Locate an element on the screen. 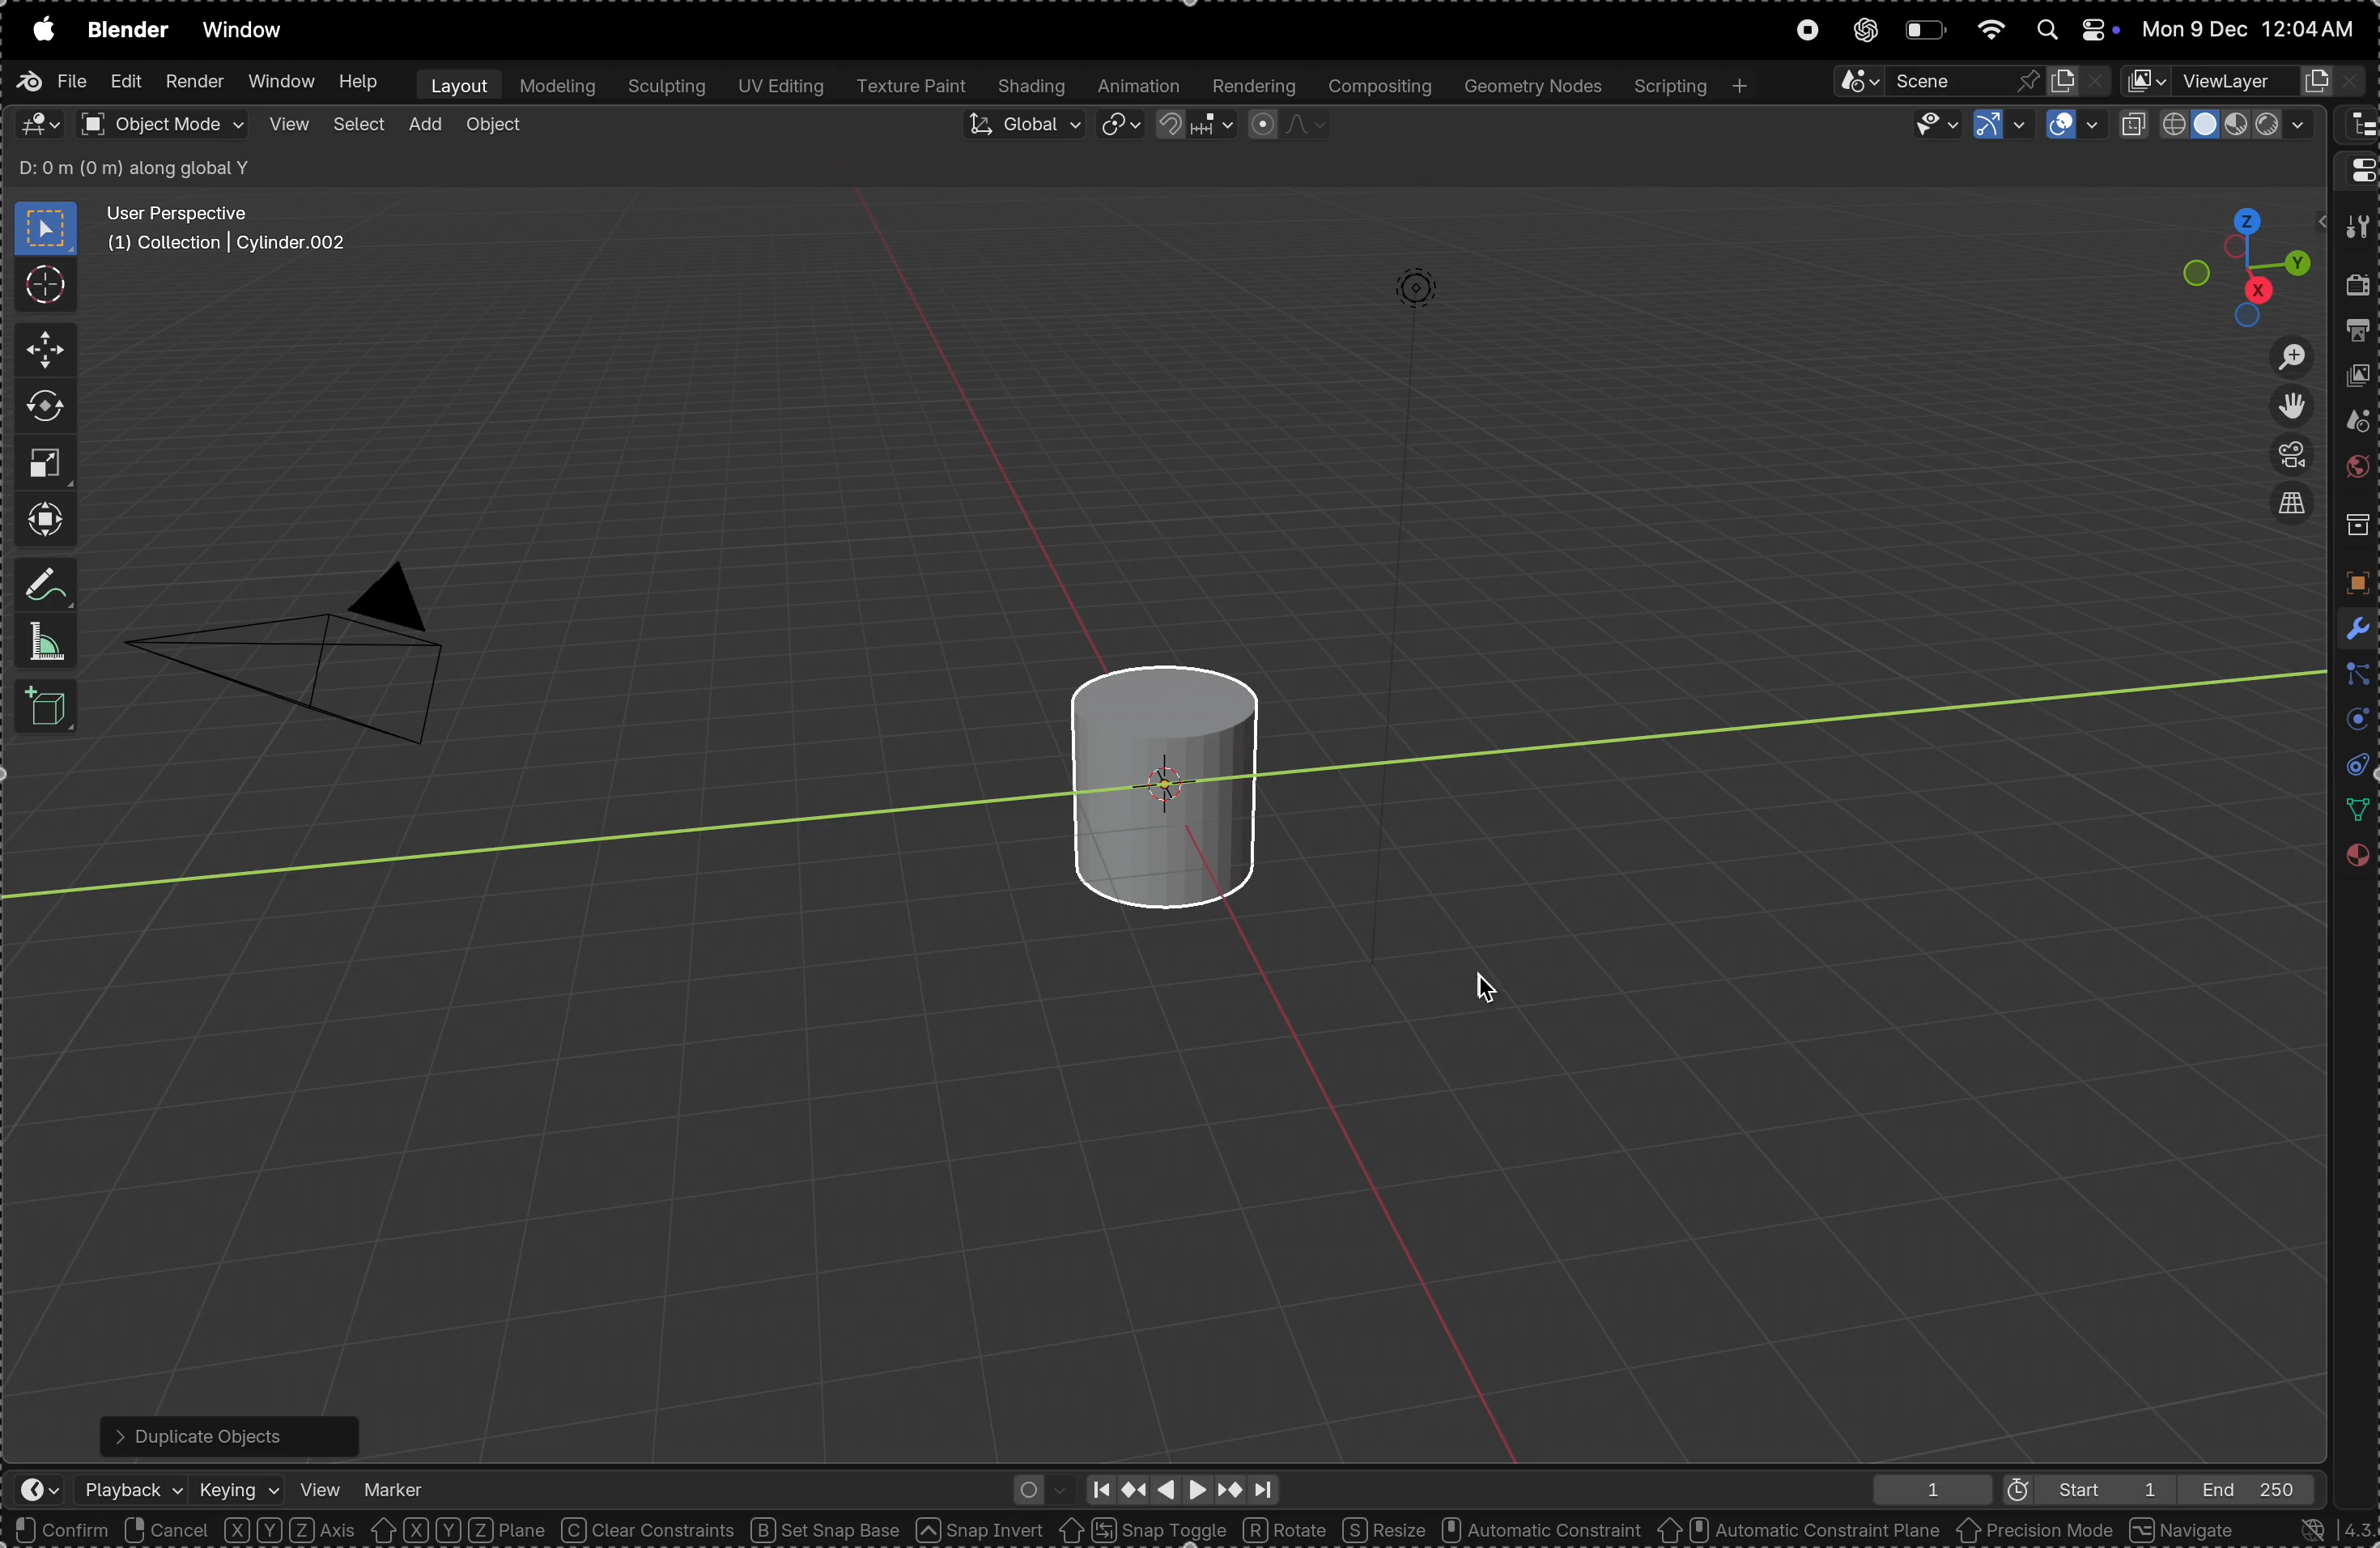 This screenshot has width=2380, height=1548. select toggle is located at coordinates (91, 1530).